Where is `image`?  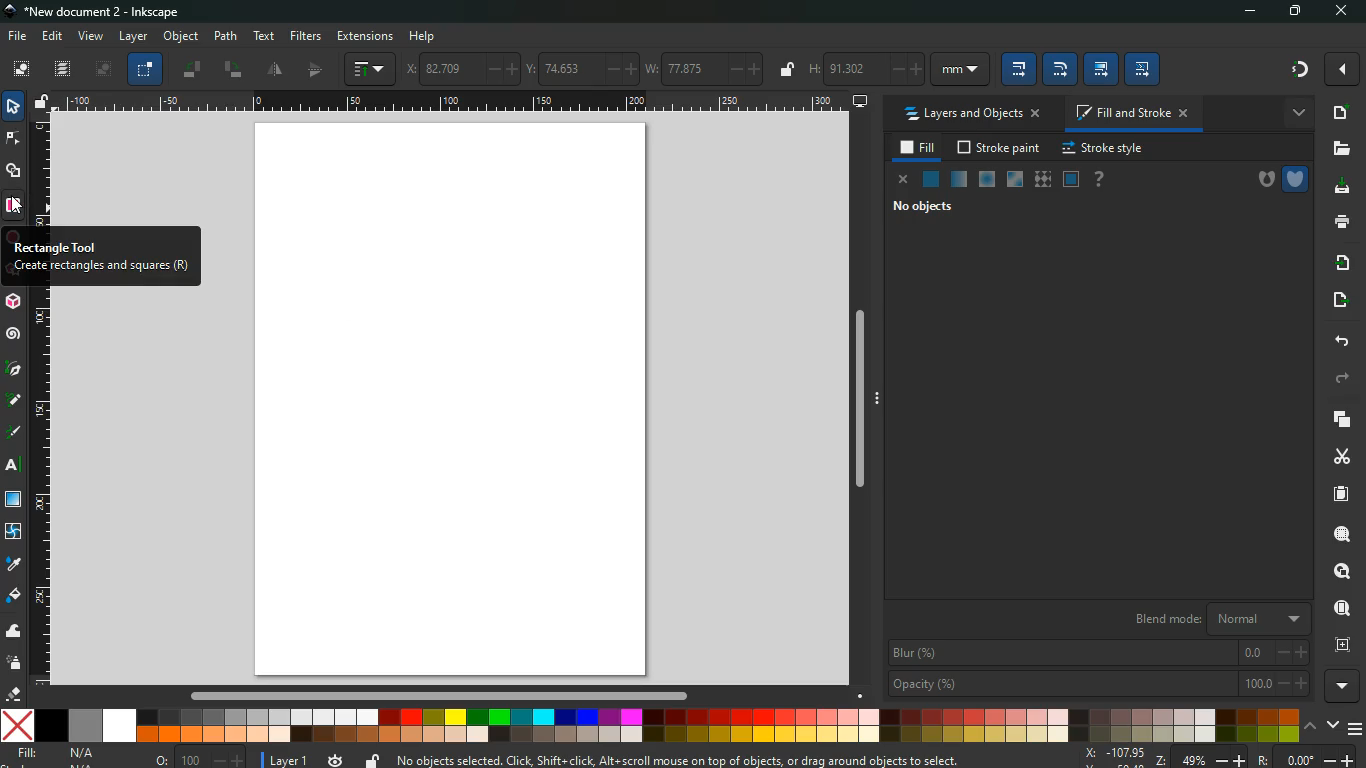
image is located at coordinates (451, 402).